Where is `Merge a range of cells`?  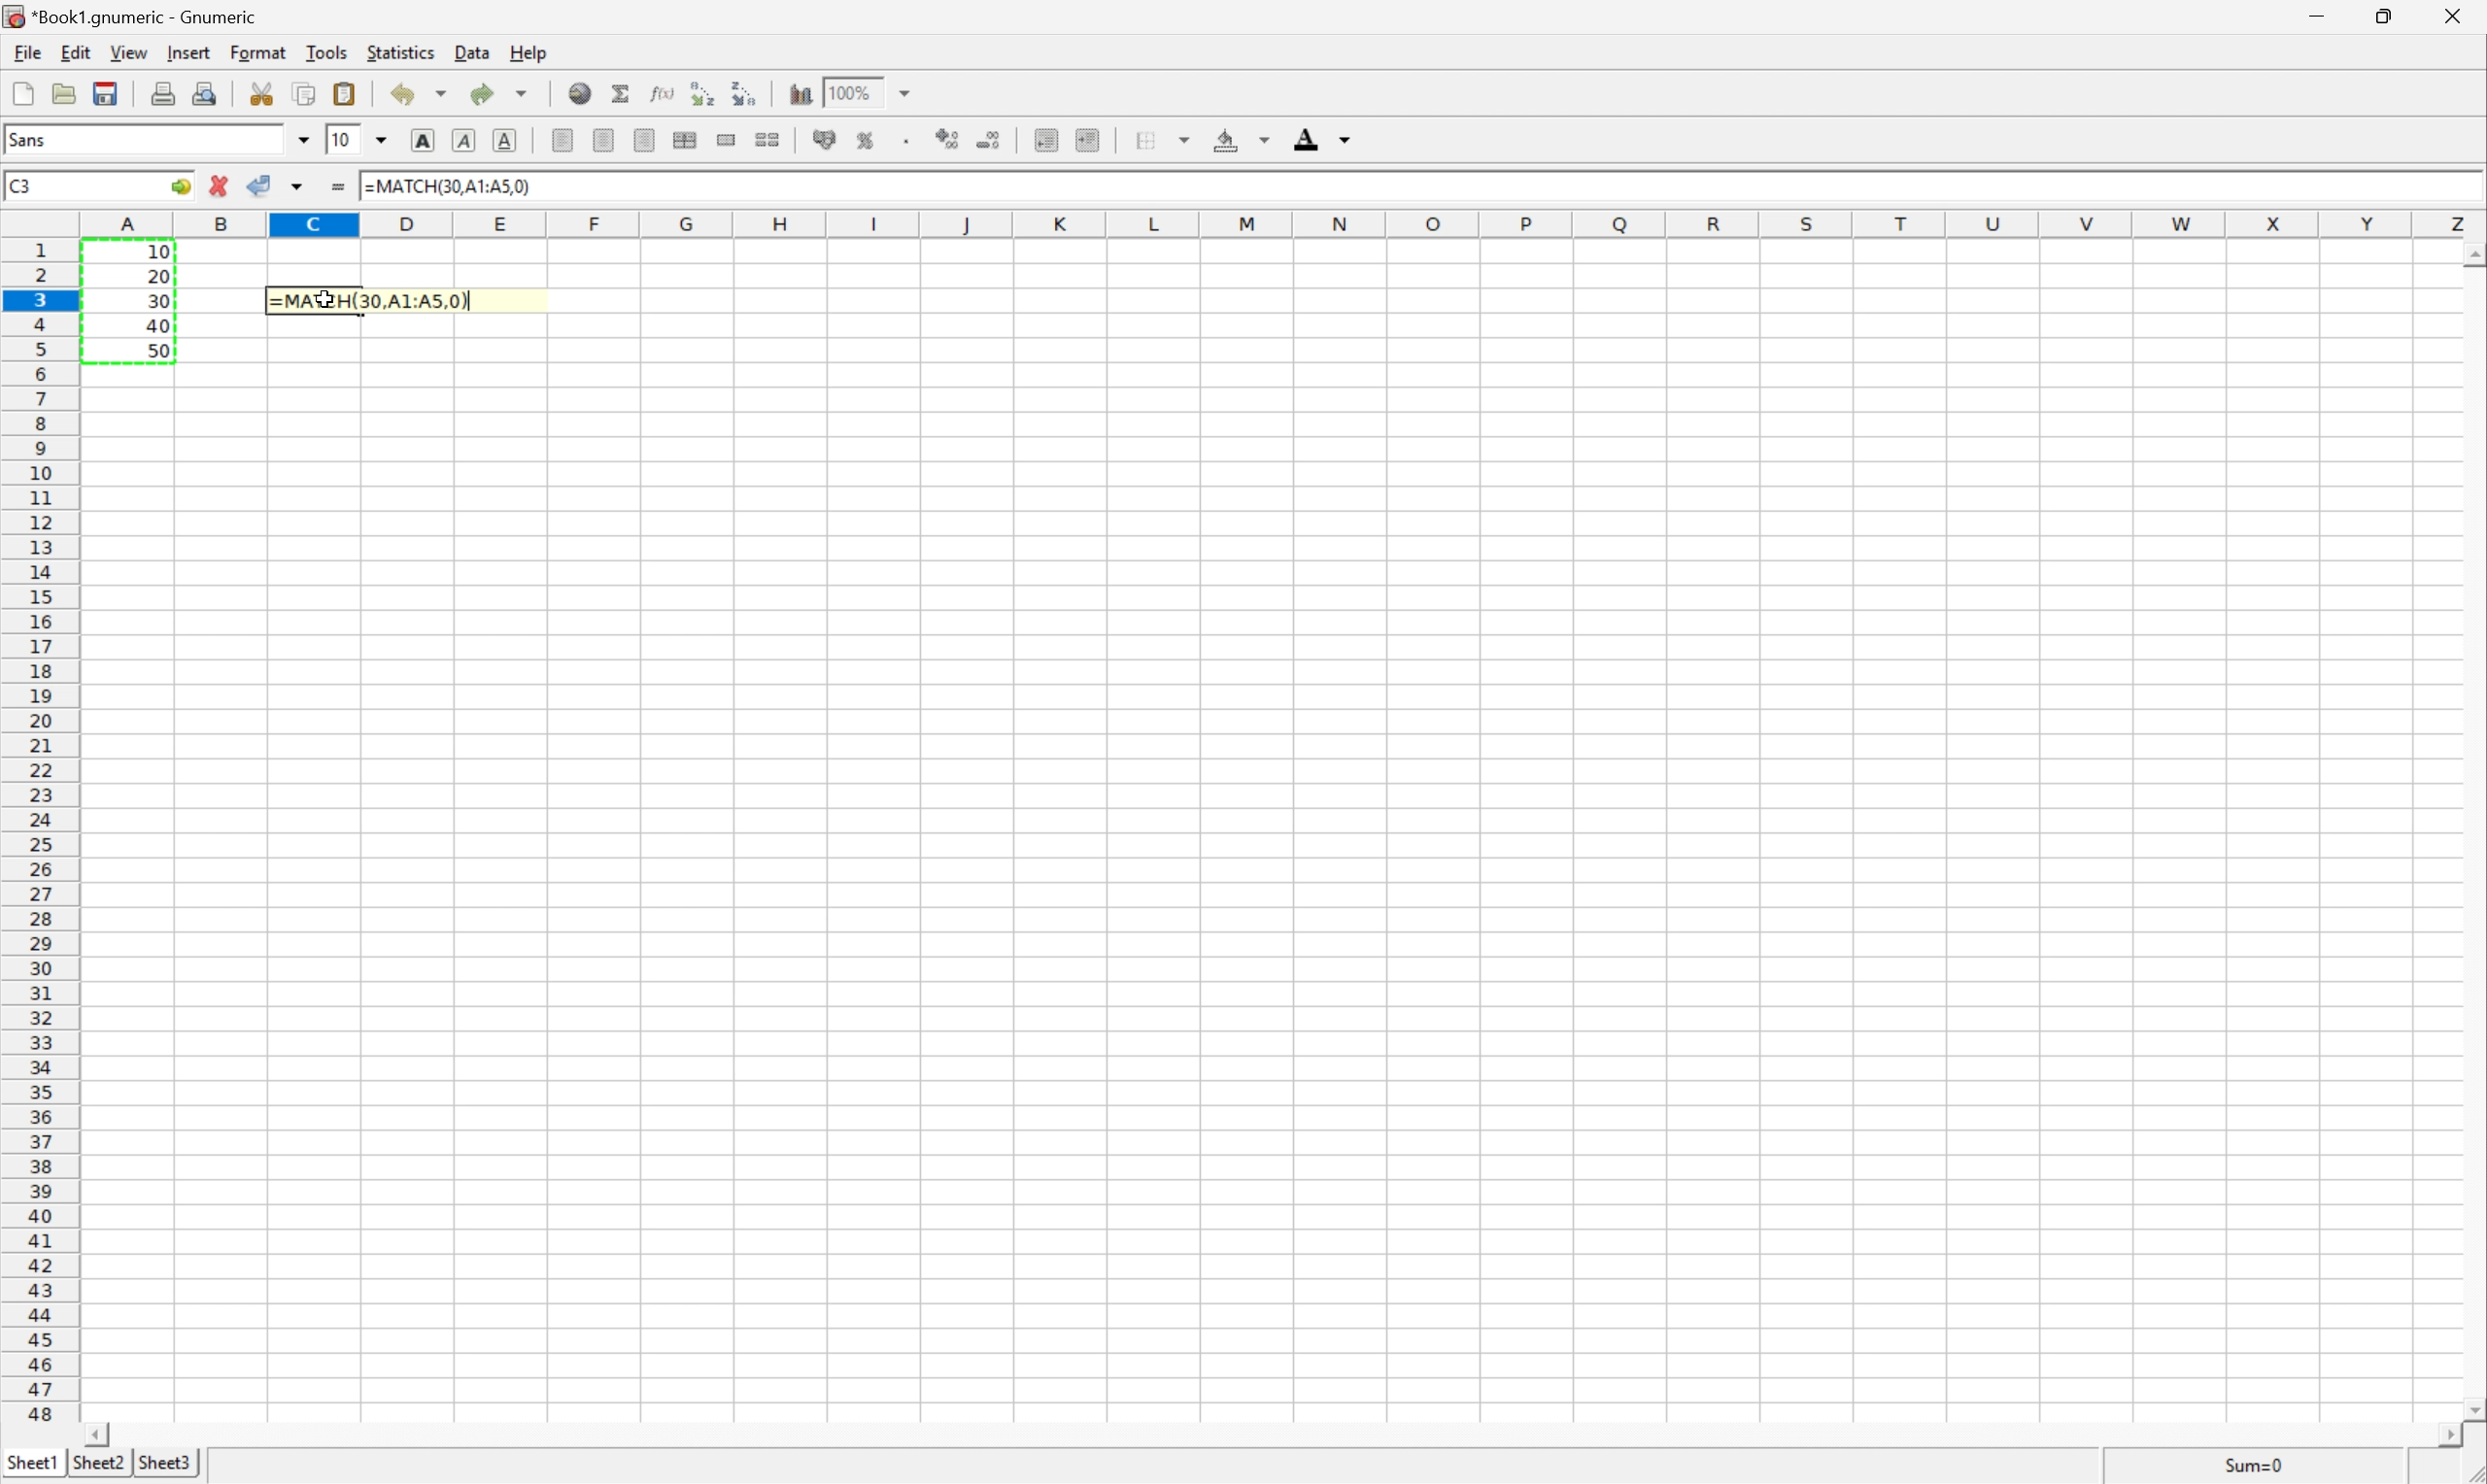
Merge a range of cells is located at coordinates (726, 142).